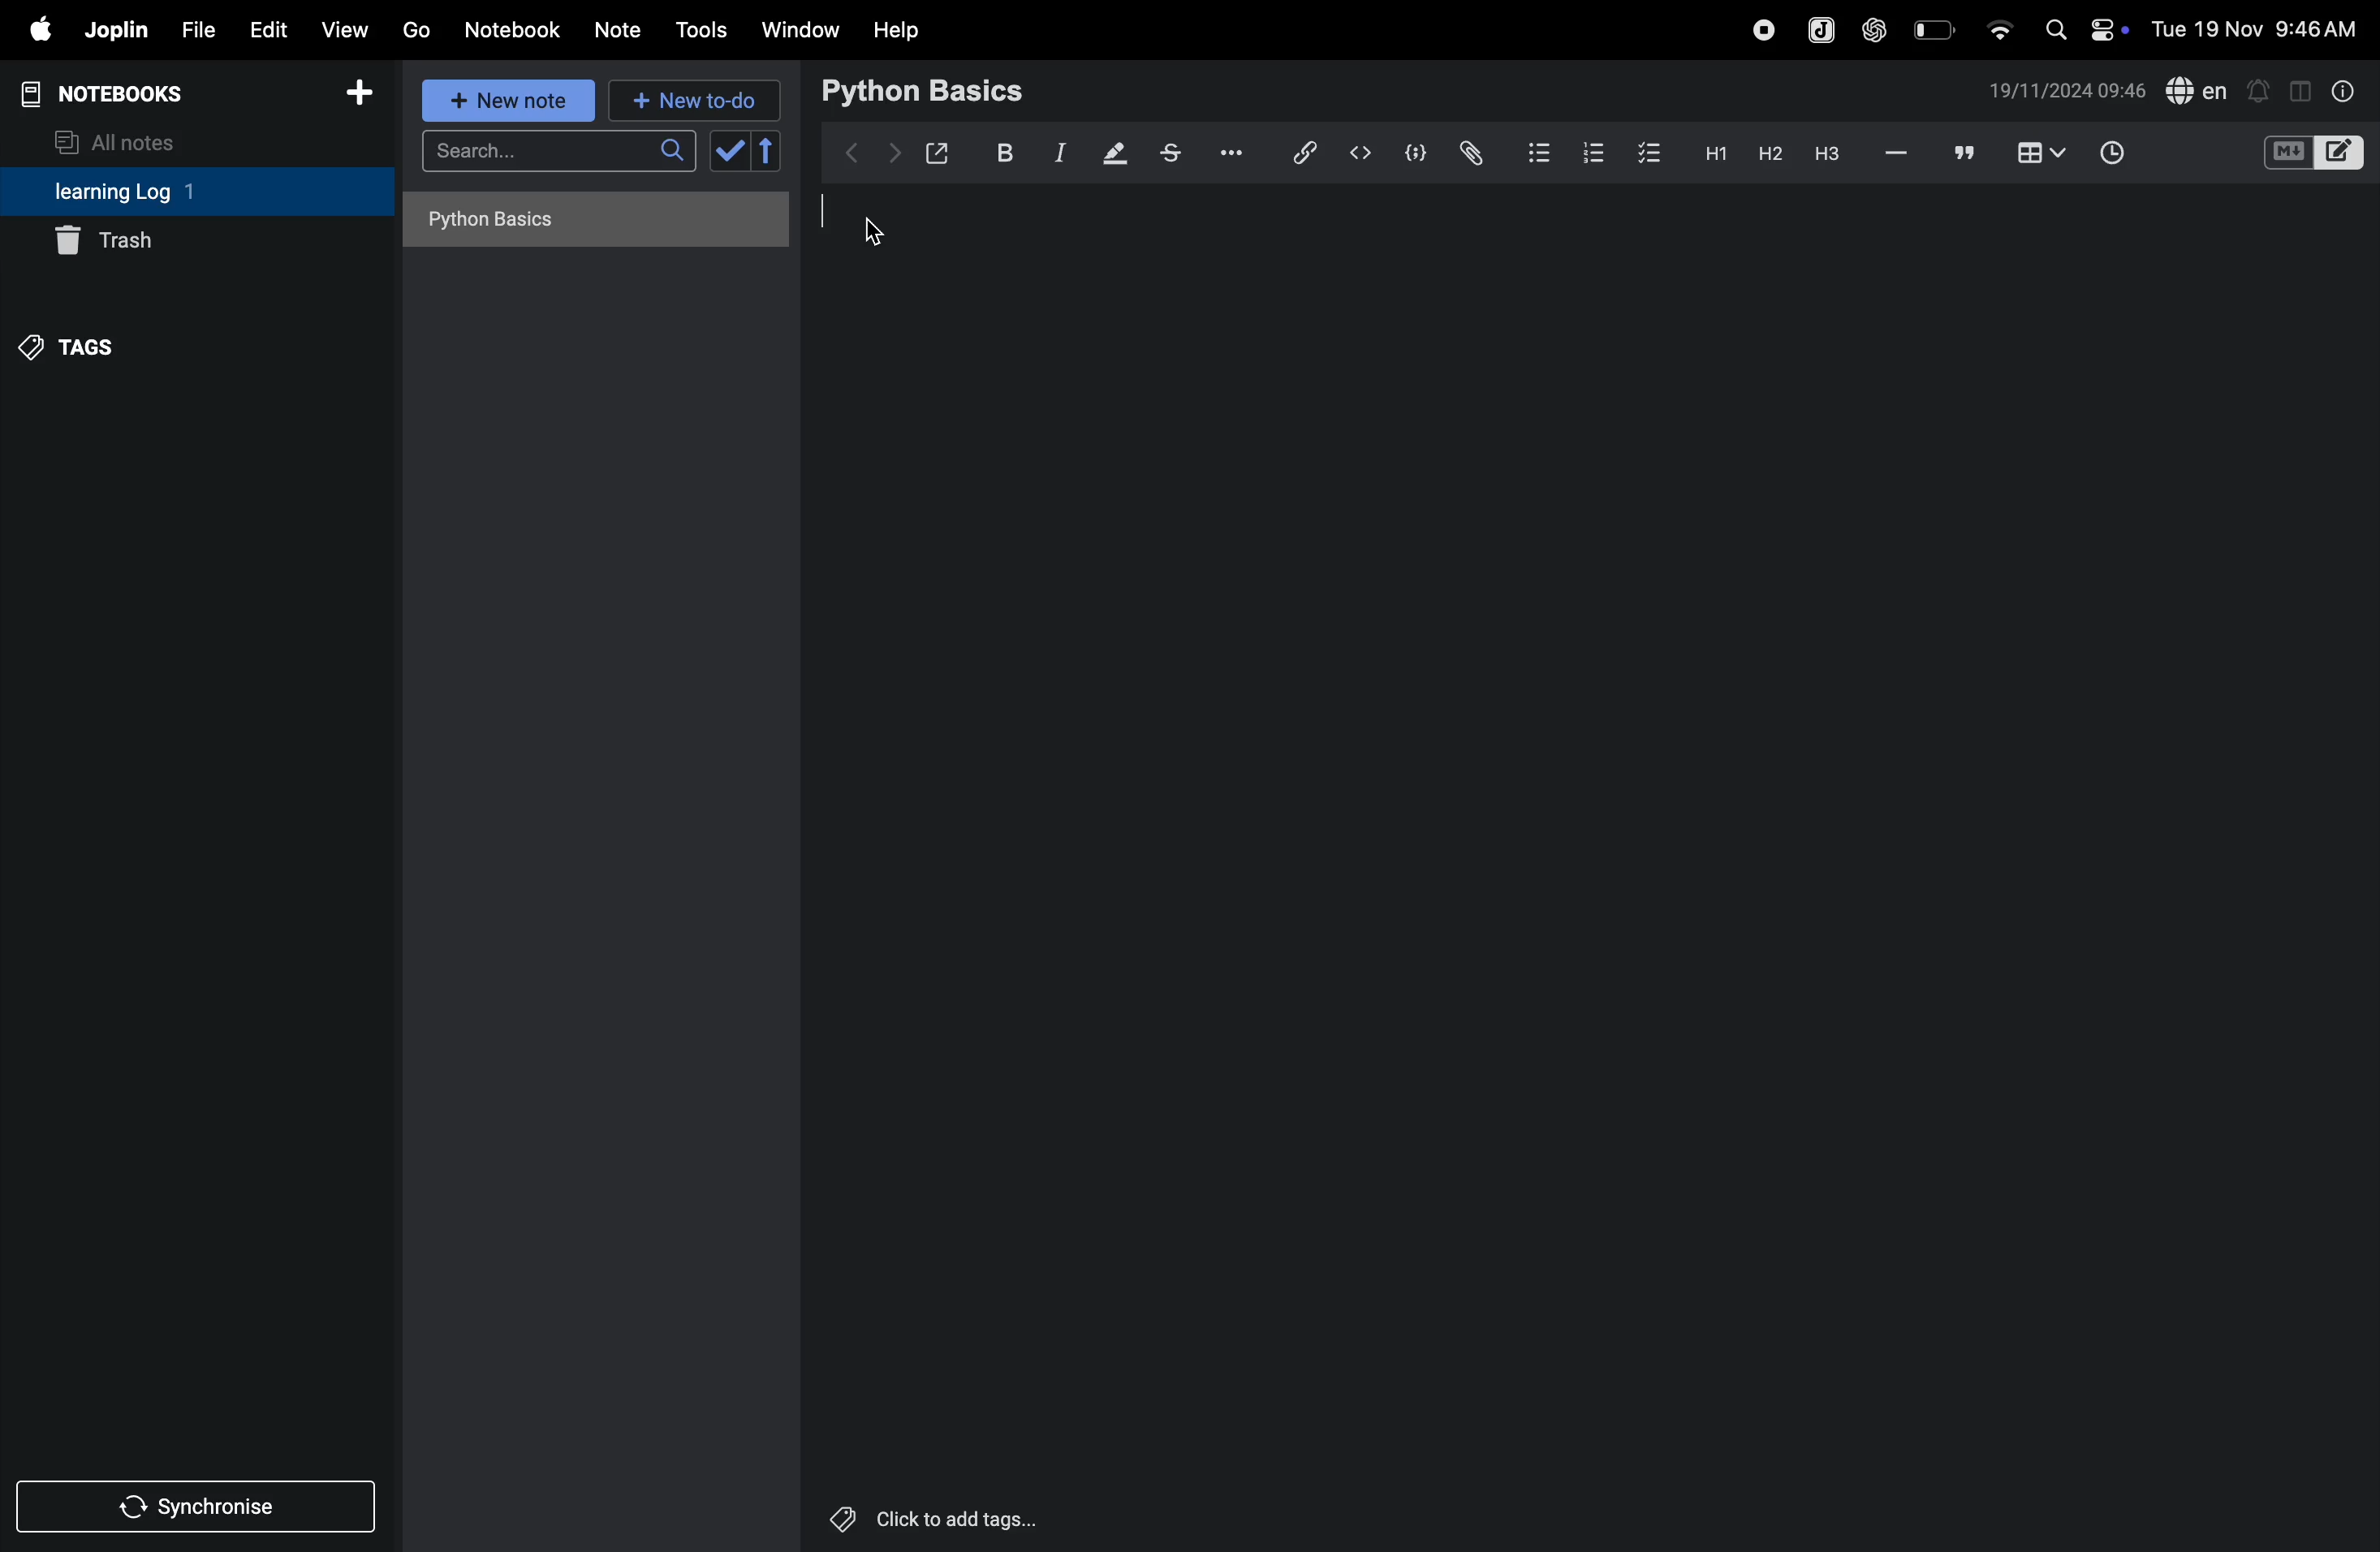  Describe the element at coordinates (619, 31) in the screenshot. I see `notes` at that location.